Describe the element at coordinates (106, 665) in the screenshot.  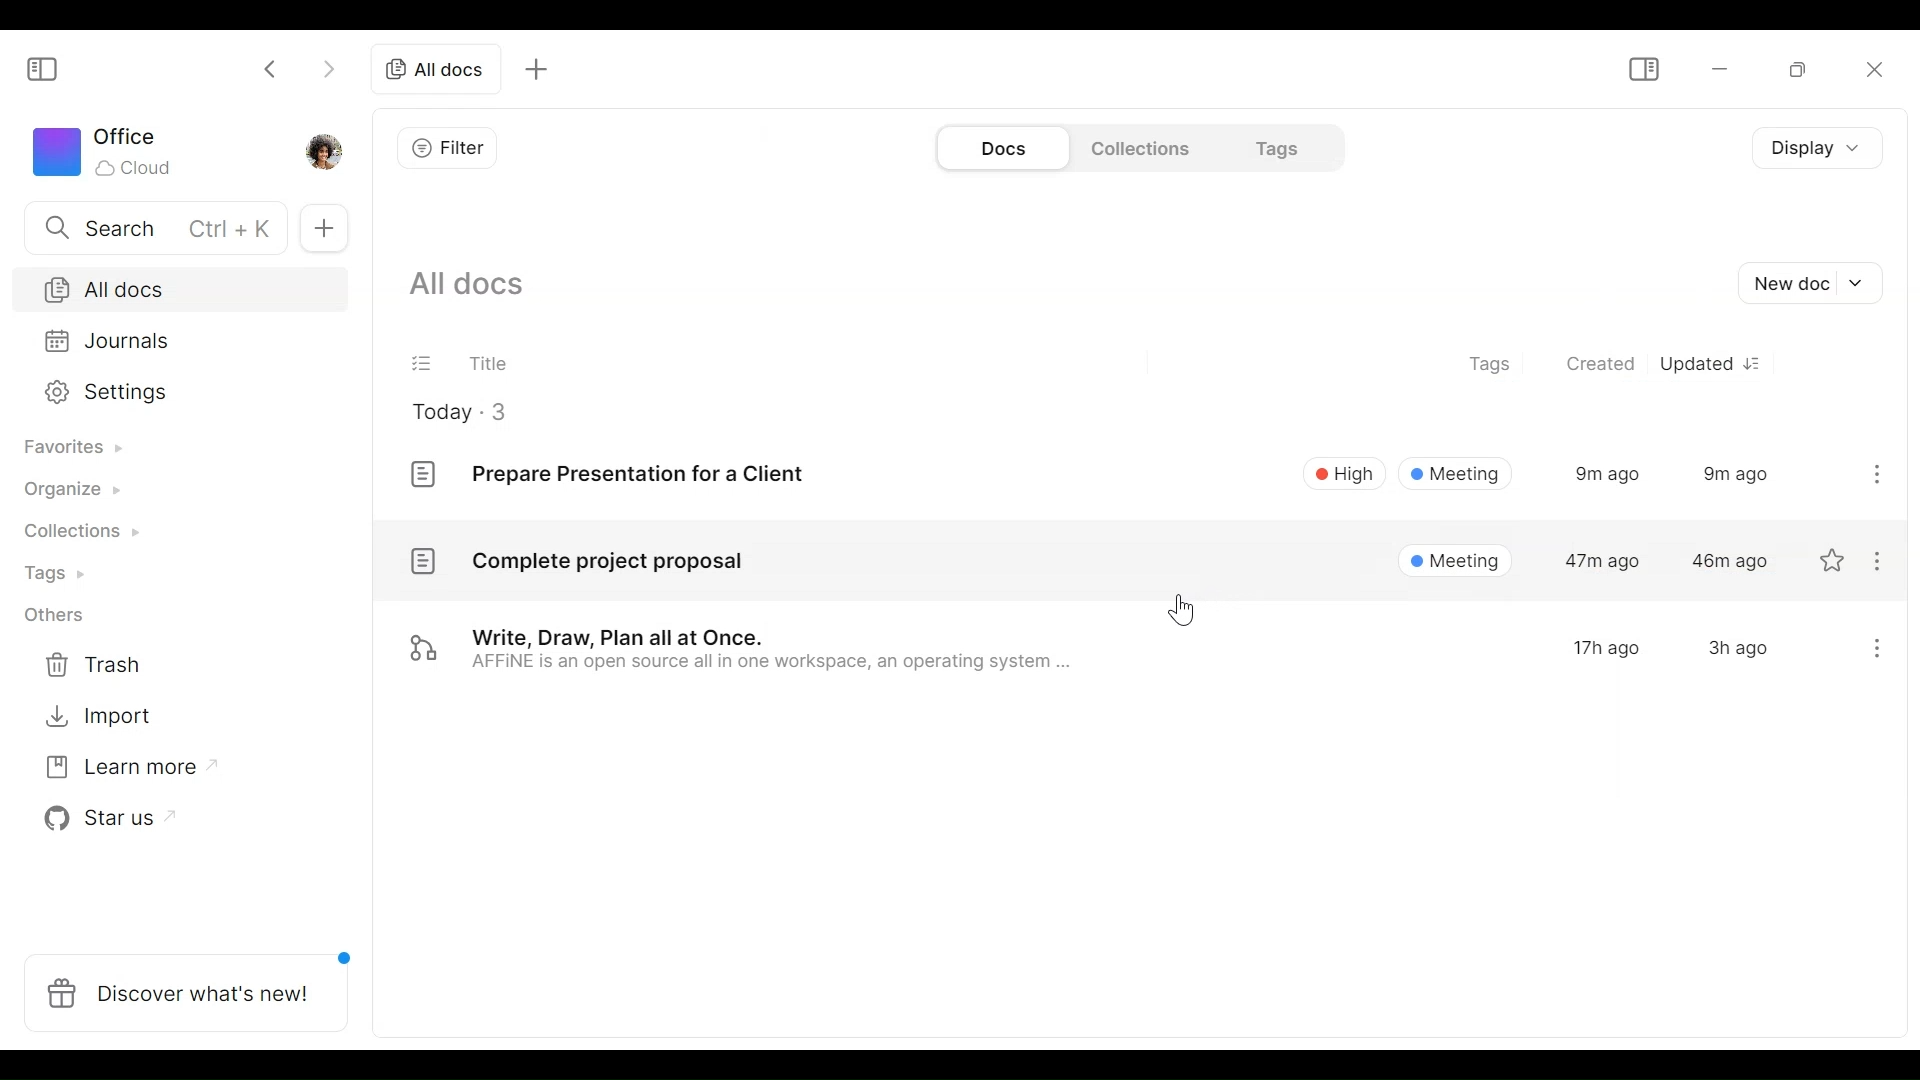
I see `Trash` at that location.